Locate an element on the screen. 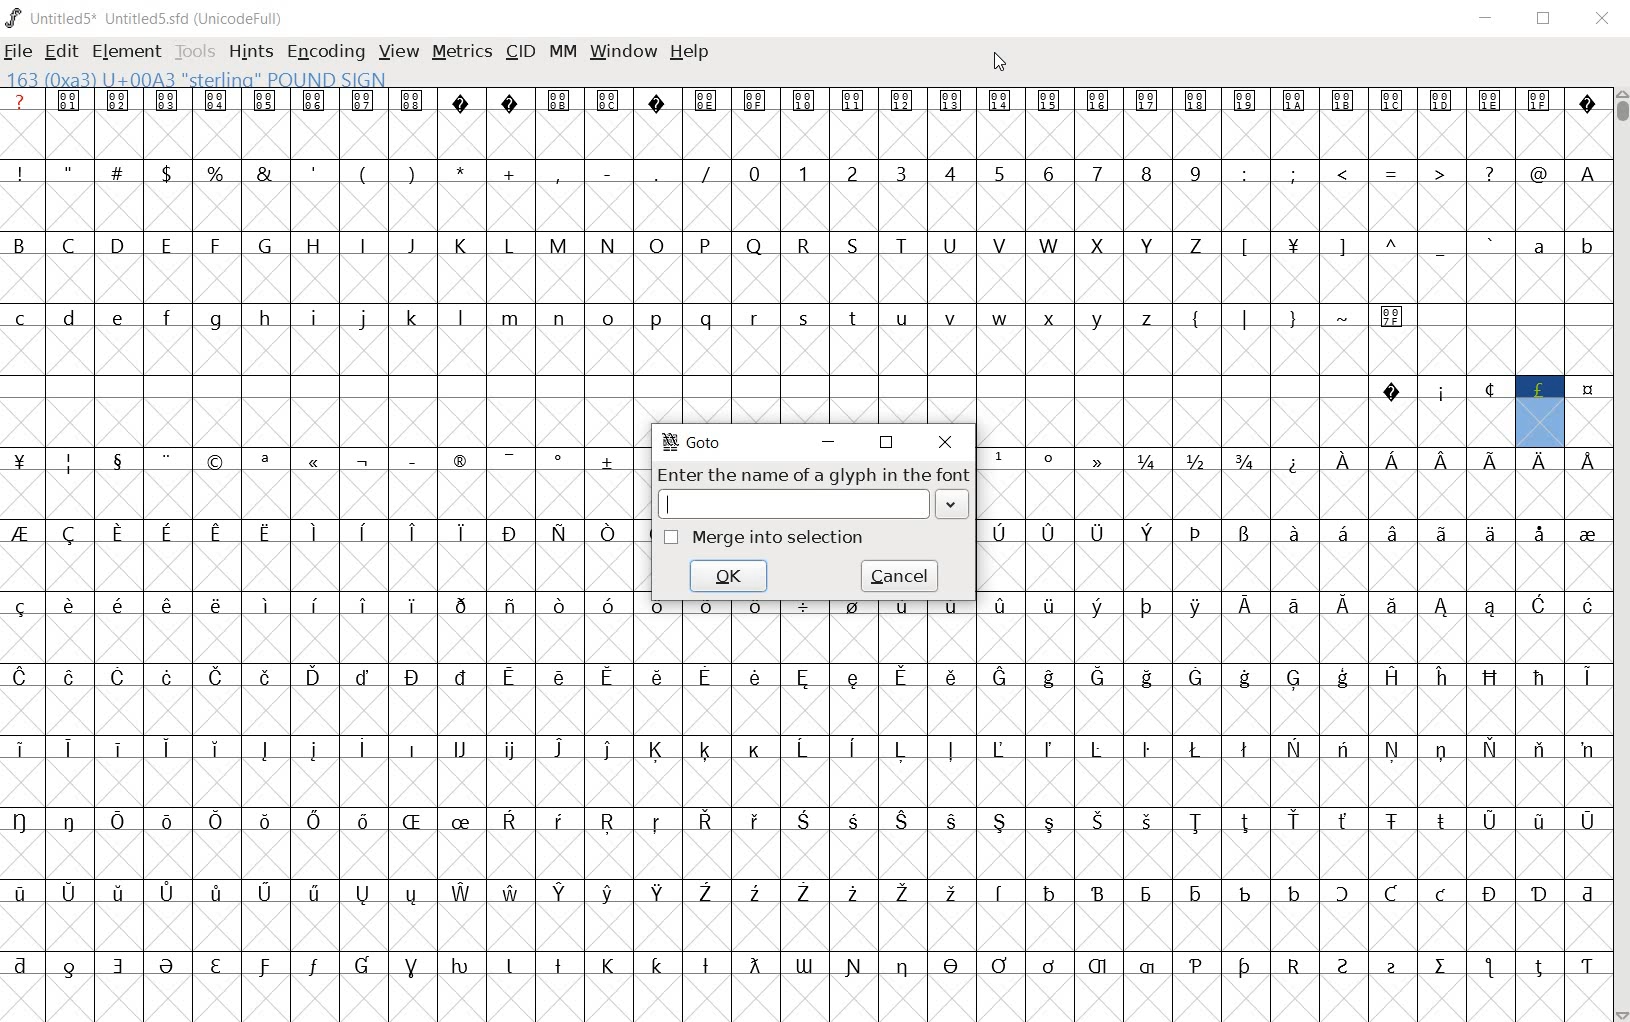  Untitled5* Untitled5.sfd (UnicodeFull) is located at coordinates (148, 18).